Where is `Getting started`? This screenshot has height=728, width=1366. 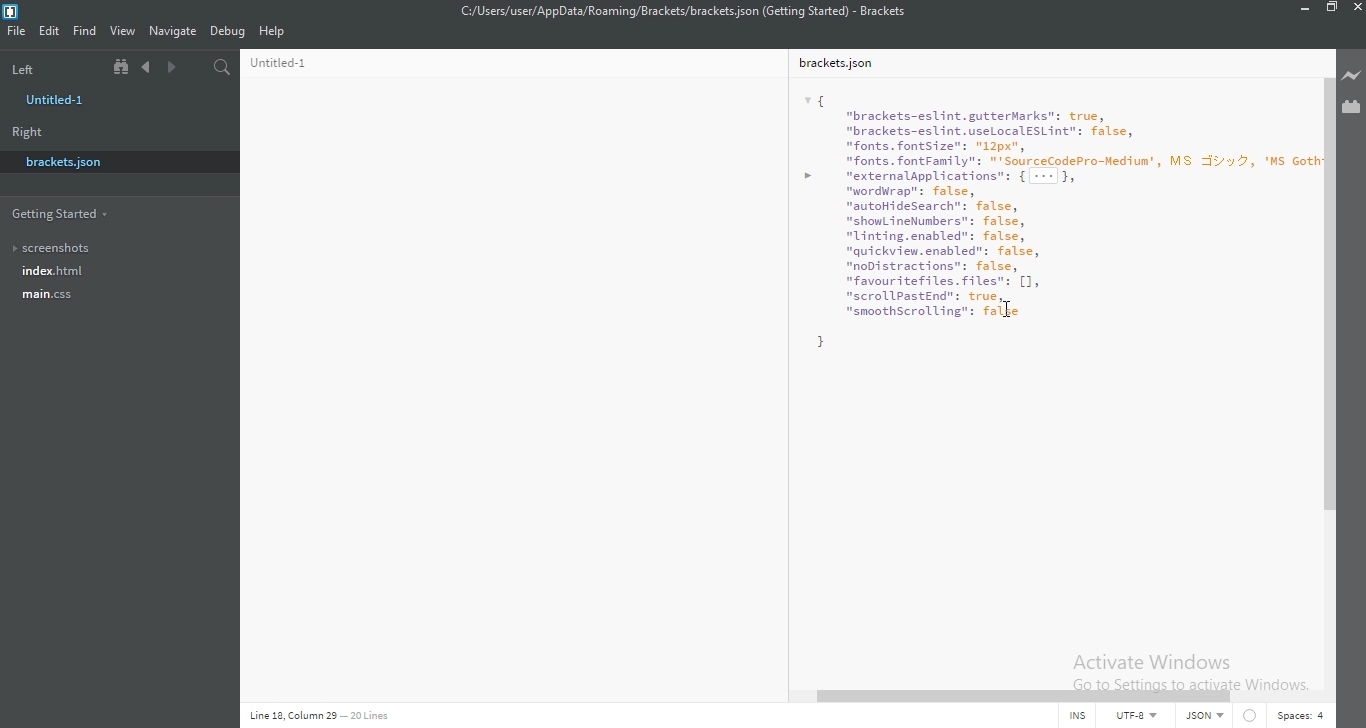 Getting started is located at coordinates (84, 213).